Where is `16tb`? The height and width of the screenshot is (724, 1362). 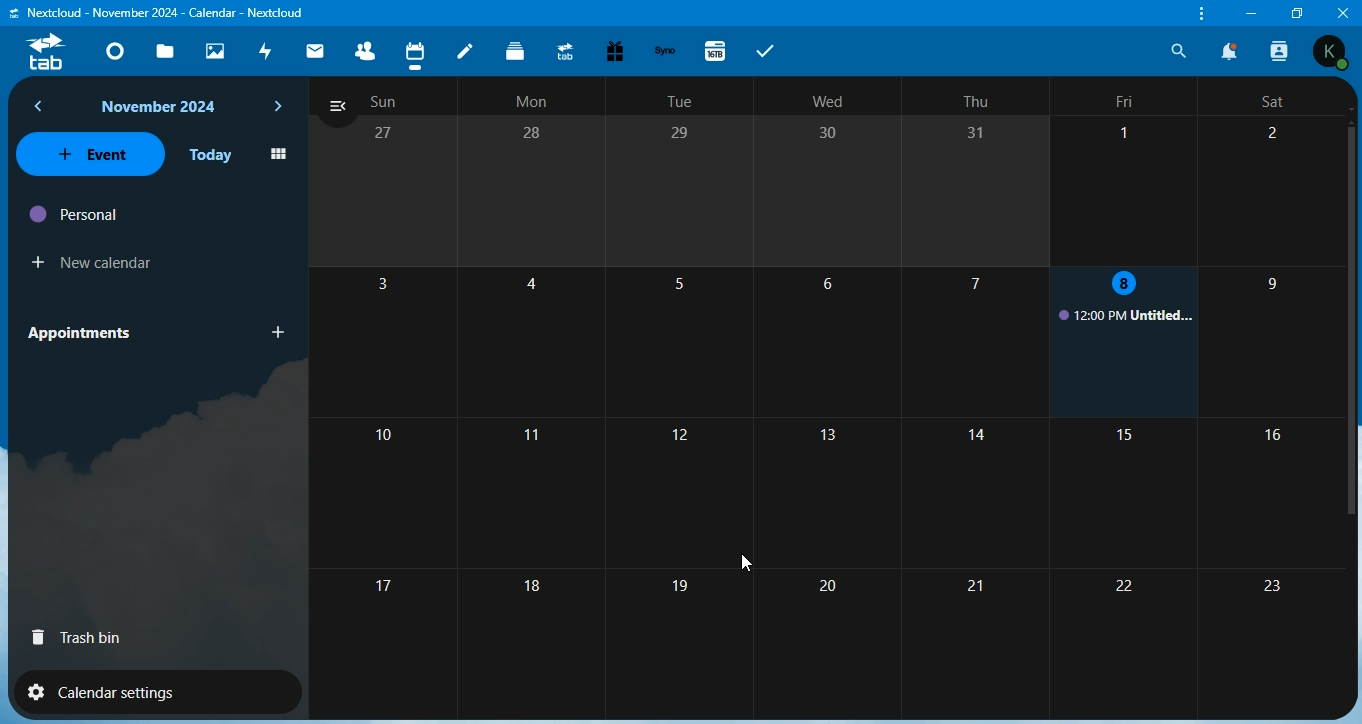
16tb is located at coordinates (721, 48).